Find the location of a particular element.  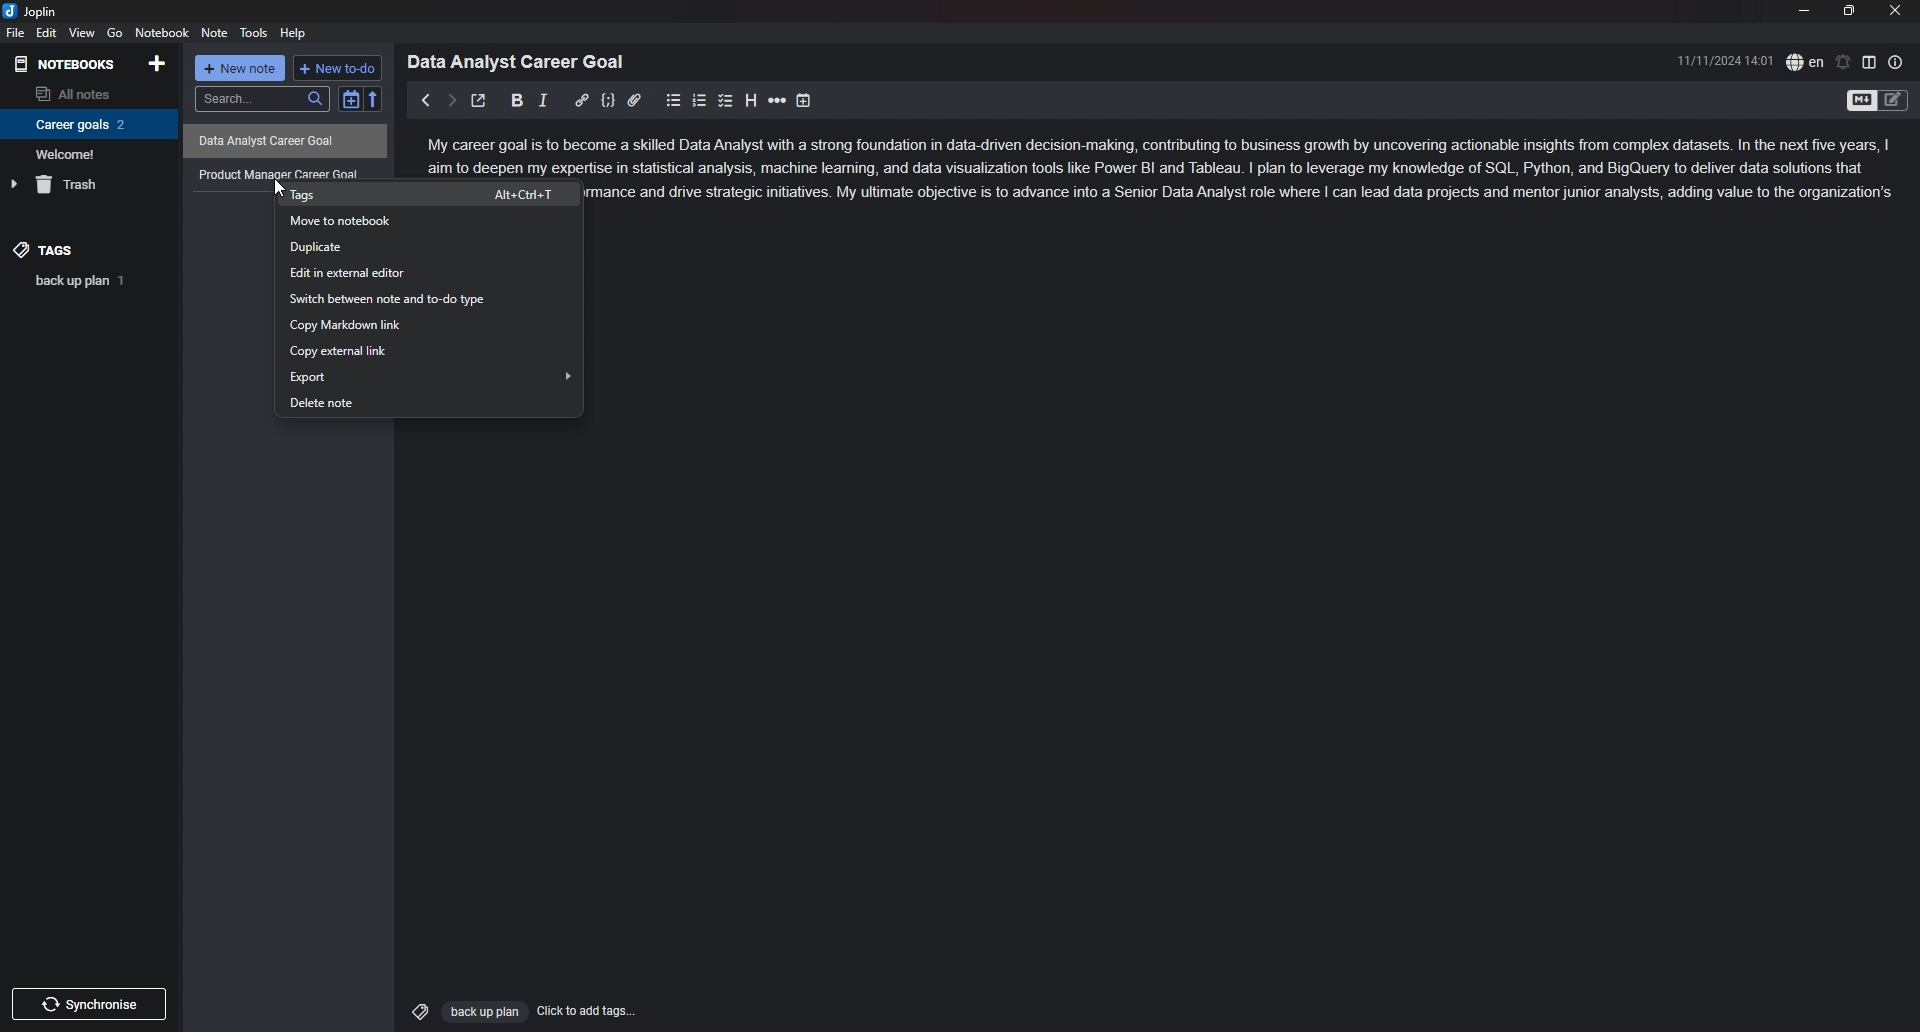

toggle sort order is located at coordinates (350, 99).